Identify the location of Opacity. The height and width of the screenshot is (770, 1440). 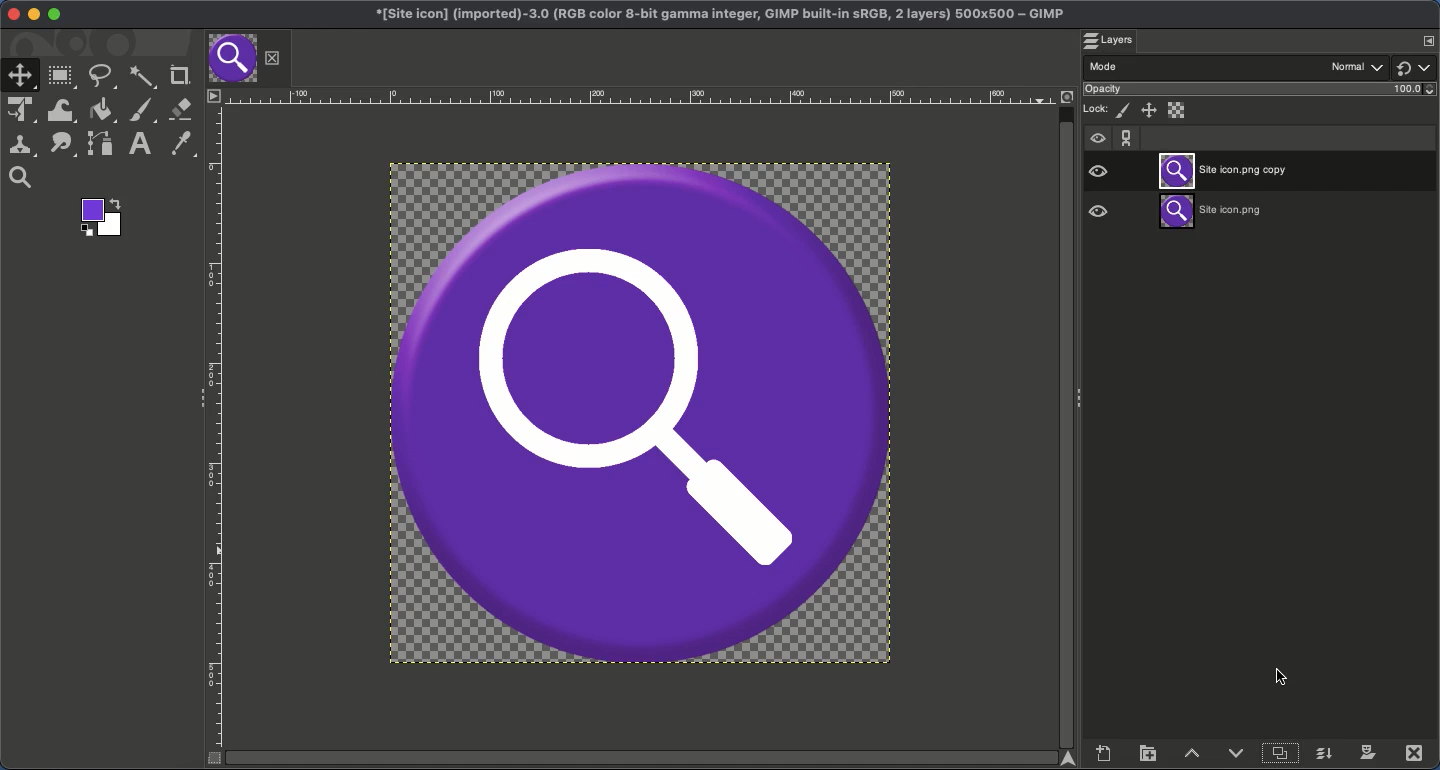
(1106, 89).